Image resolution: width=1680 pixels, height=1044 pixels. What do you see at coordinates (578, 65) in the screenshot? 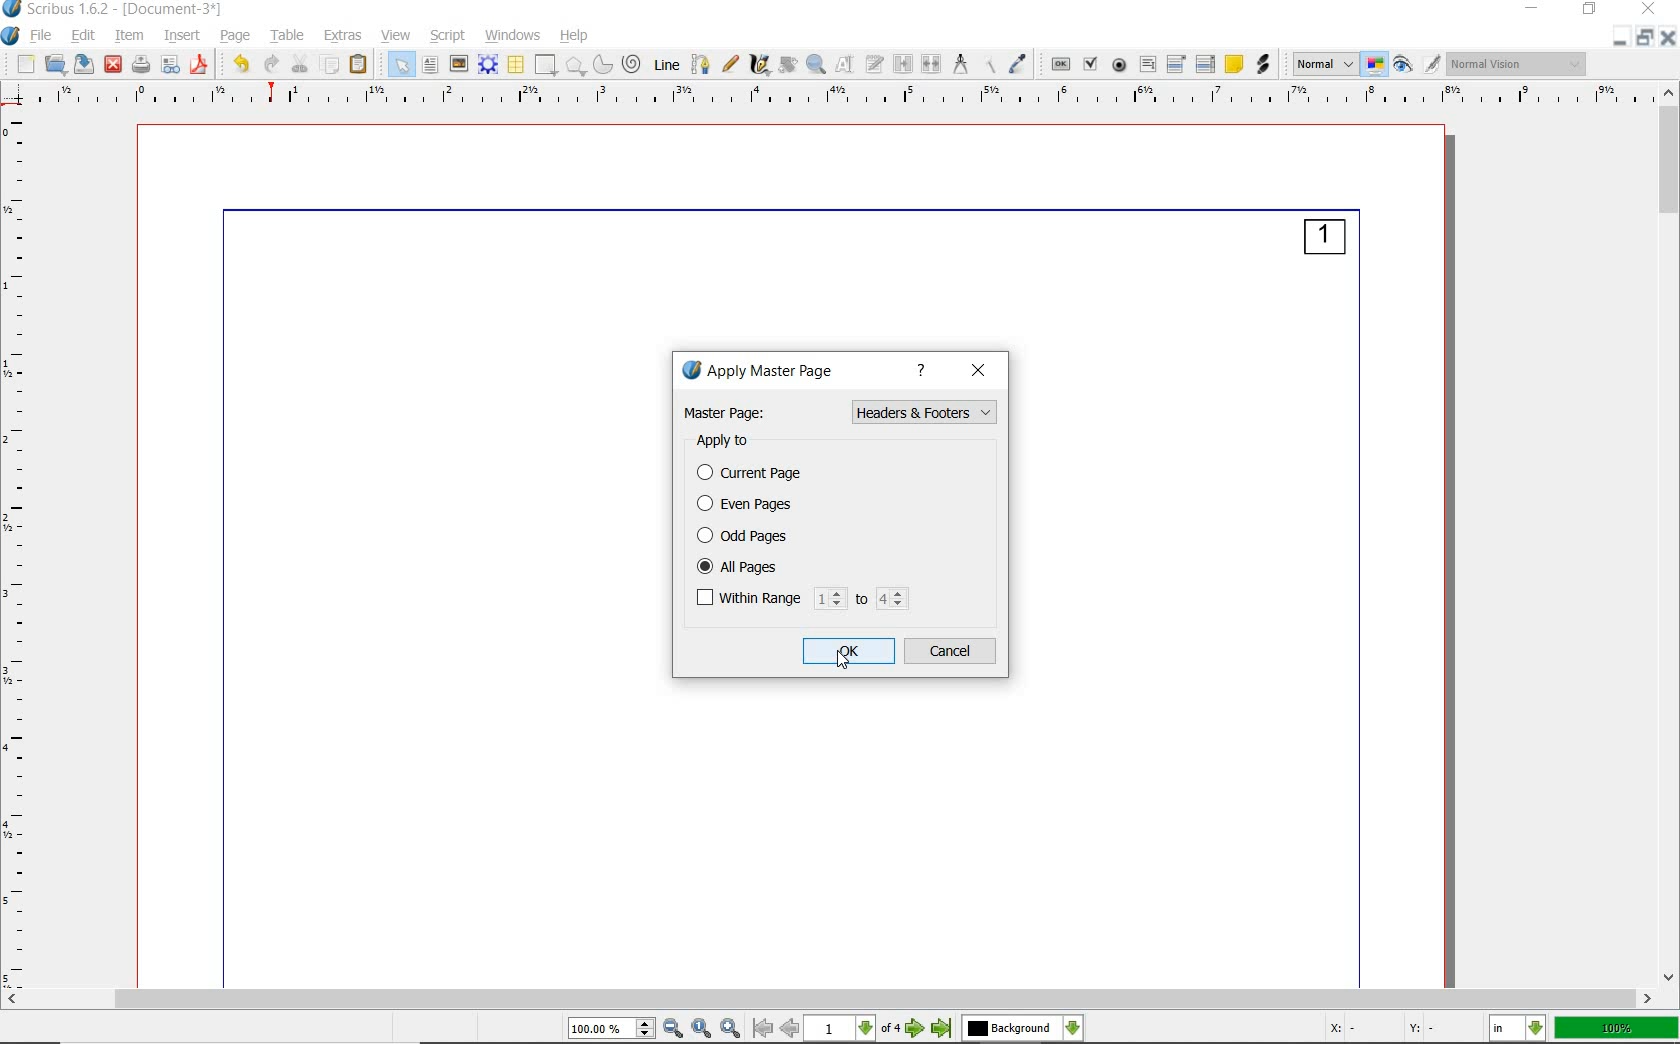
I see `polygon` at bounding box center [578, 65].